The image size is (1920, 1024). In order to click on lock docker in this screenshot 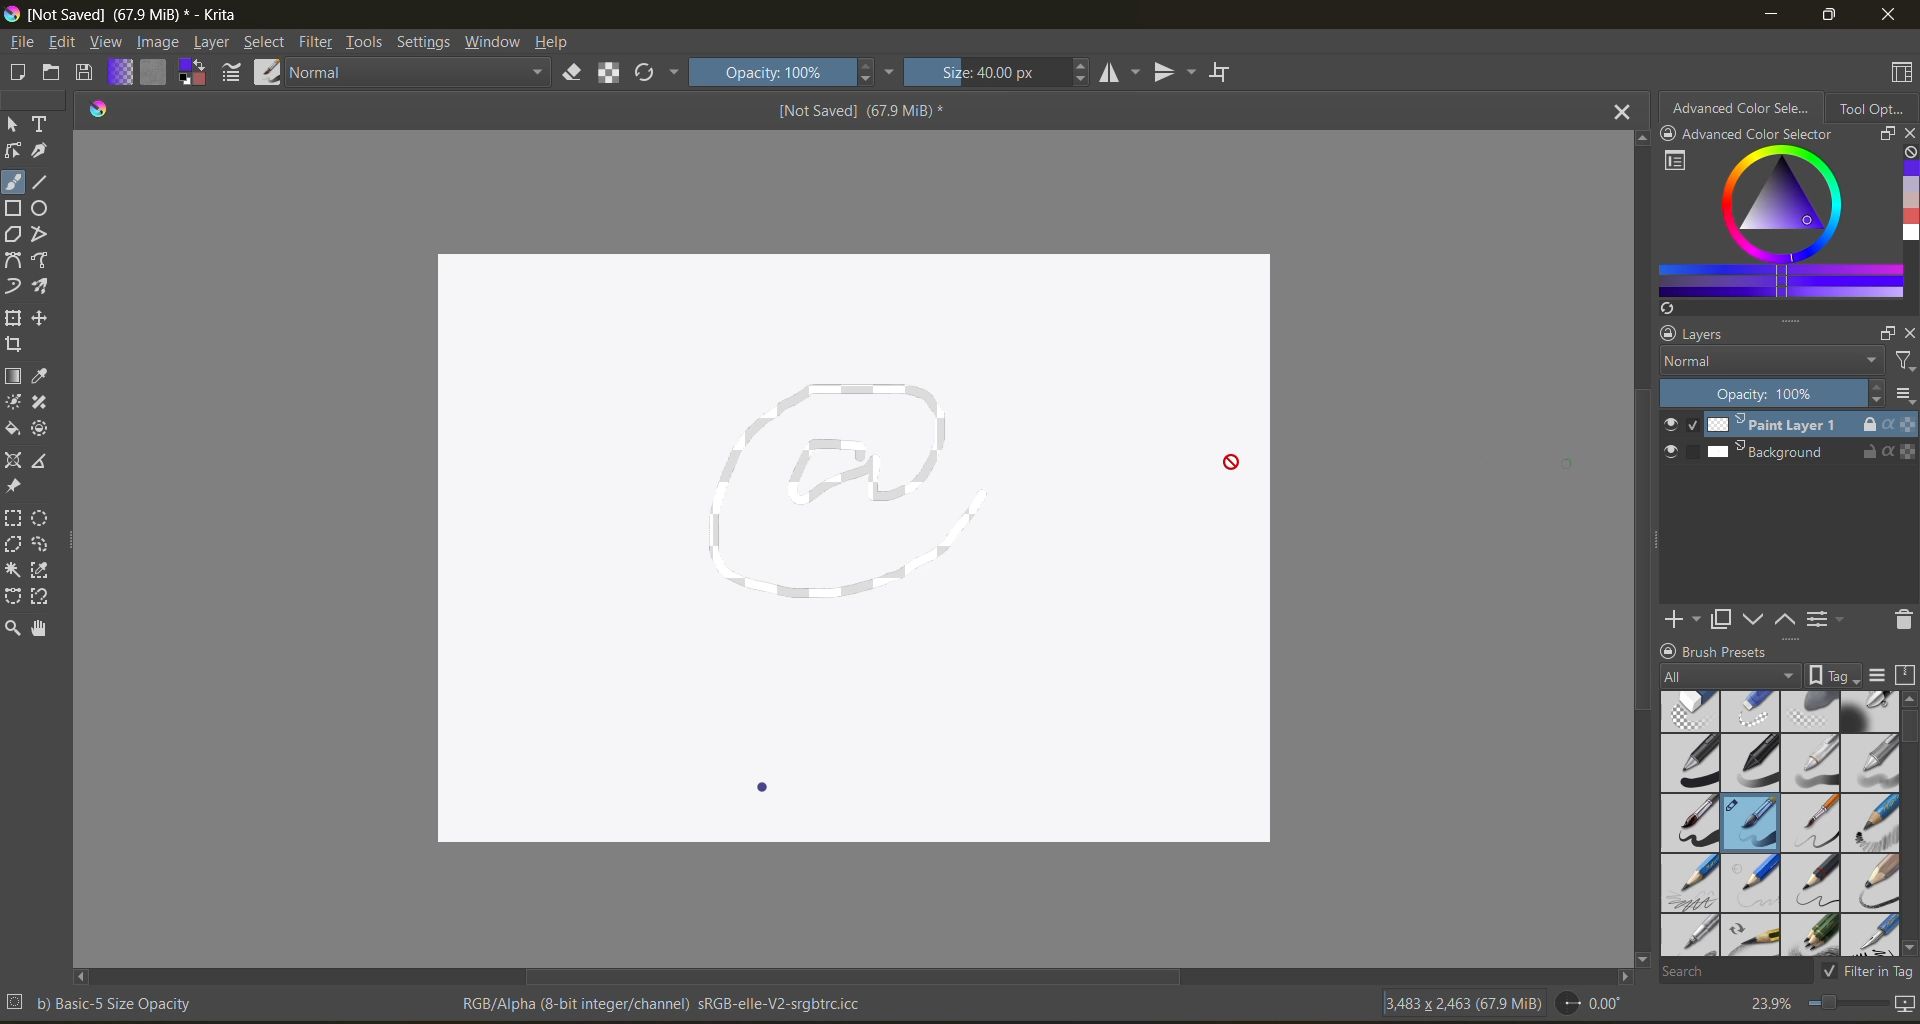, I will do `click(1666, 650)`.